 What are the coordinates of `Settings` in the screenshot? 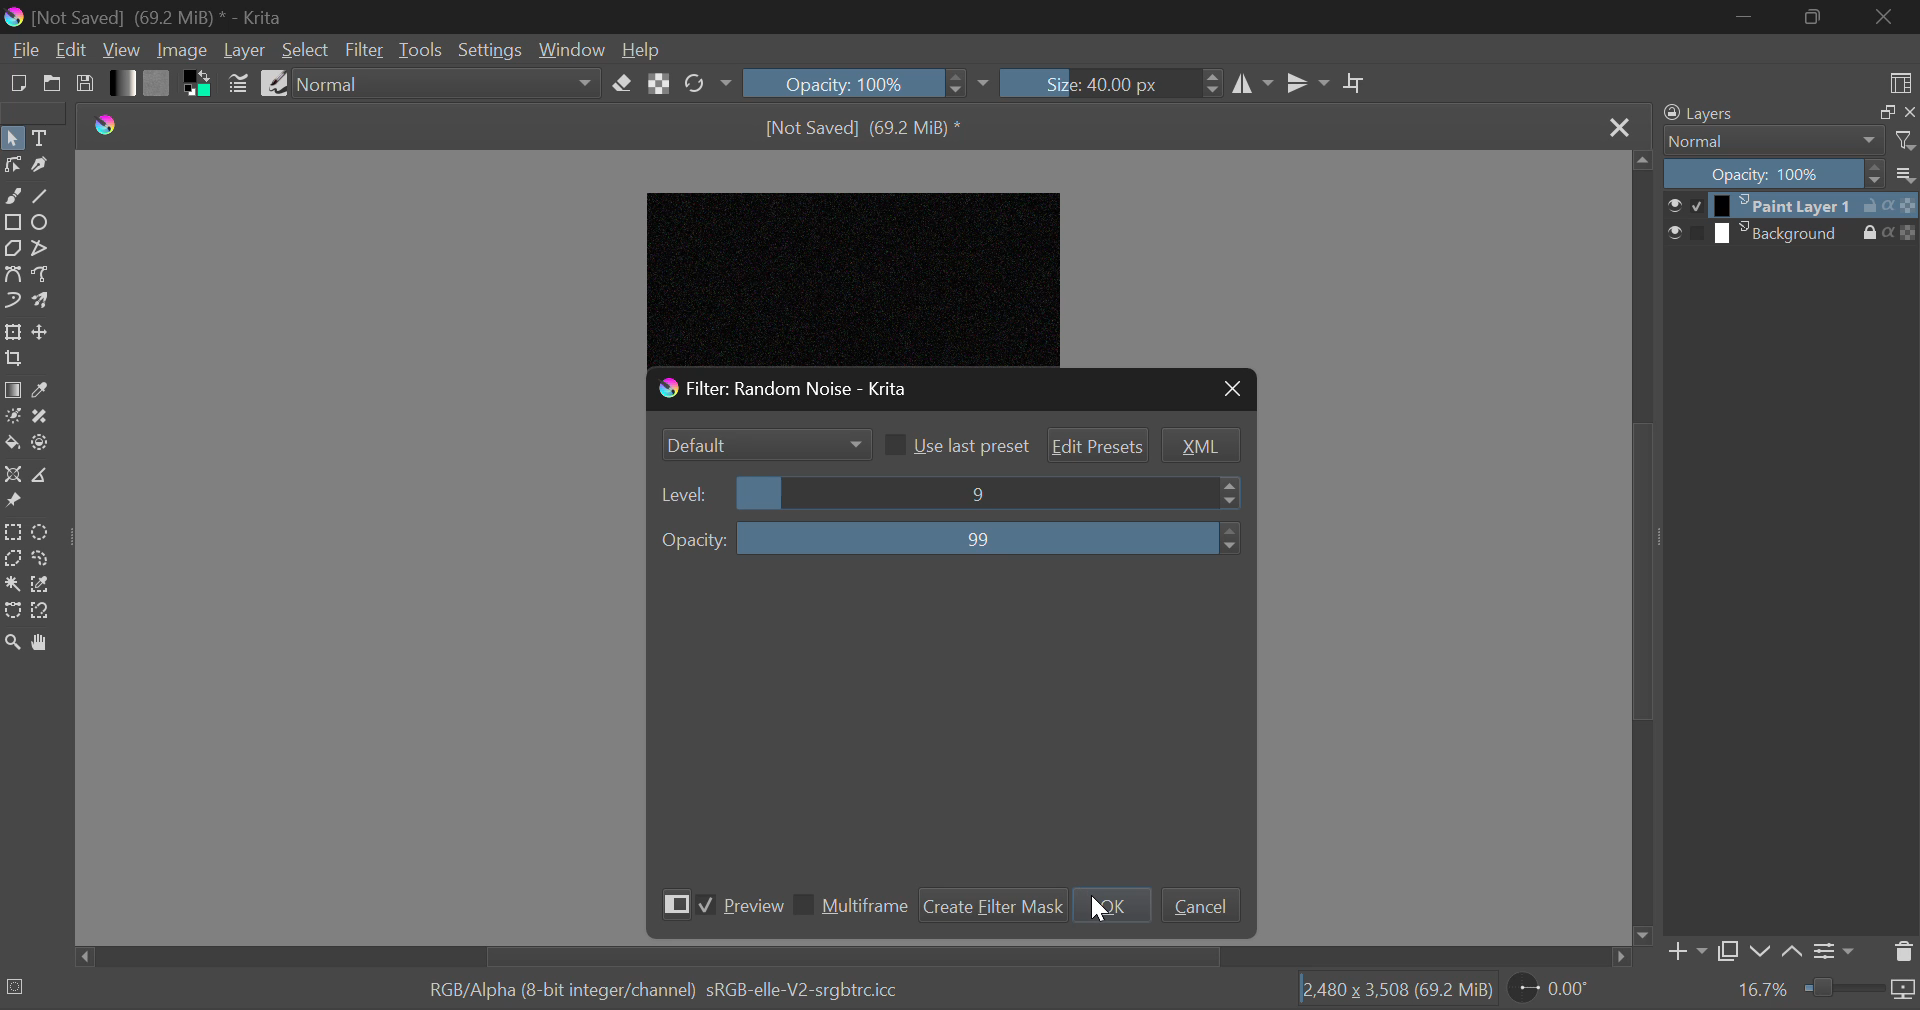 It's located at (1832, 950).